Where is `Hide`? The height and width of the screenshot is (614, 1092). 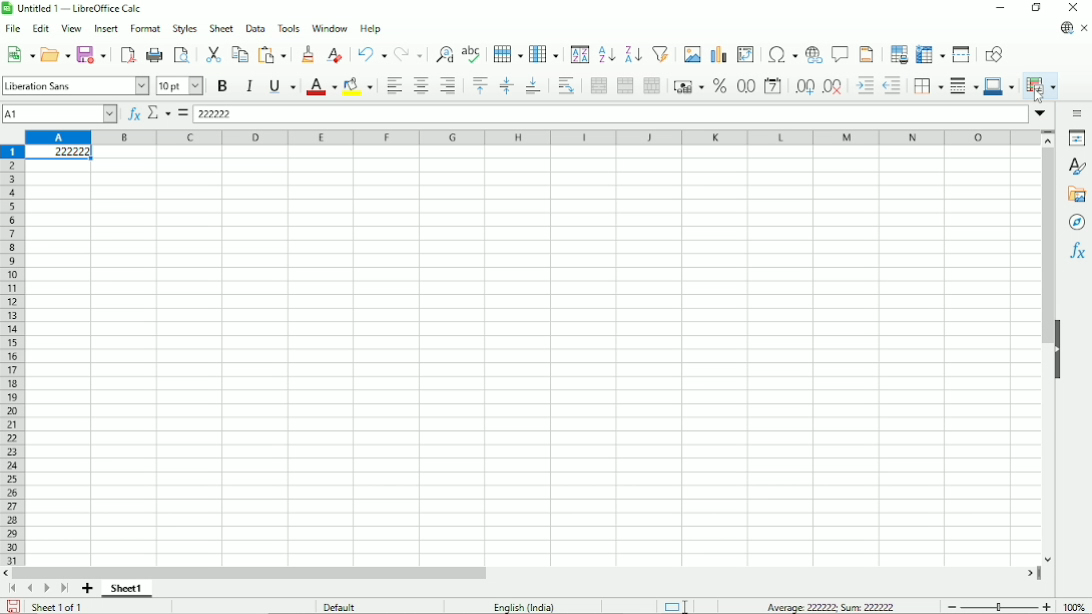 Hide is located at coordinates (1057, 347).